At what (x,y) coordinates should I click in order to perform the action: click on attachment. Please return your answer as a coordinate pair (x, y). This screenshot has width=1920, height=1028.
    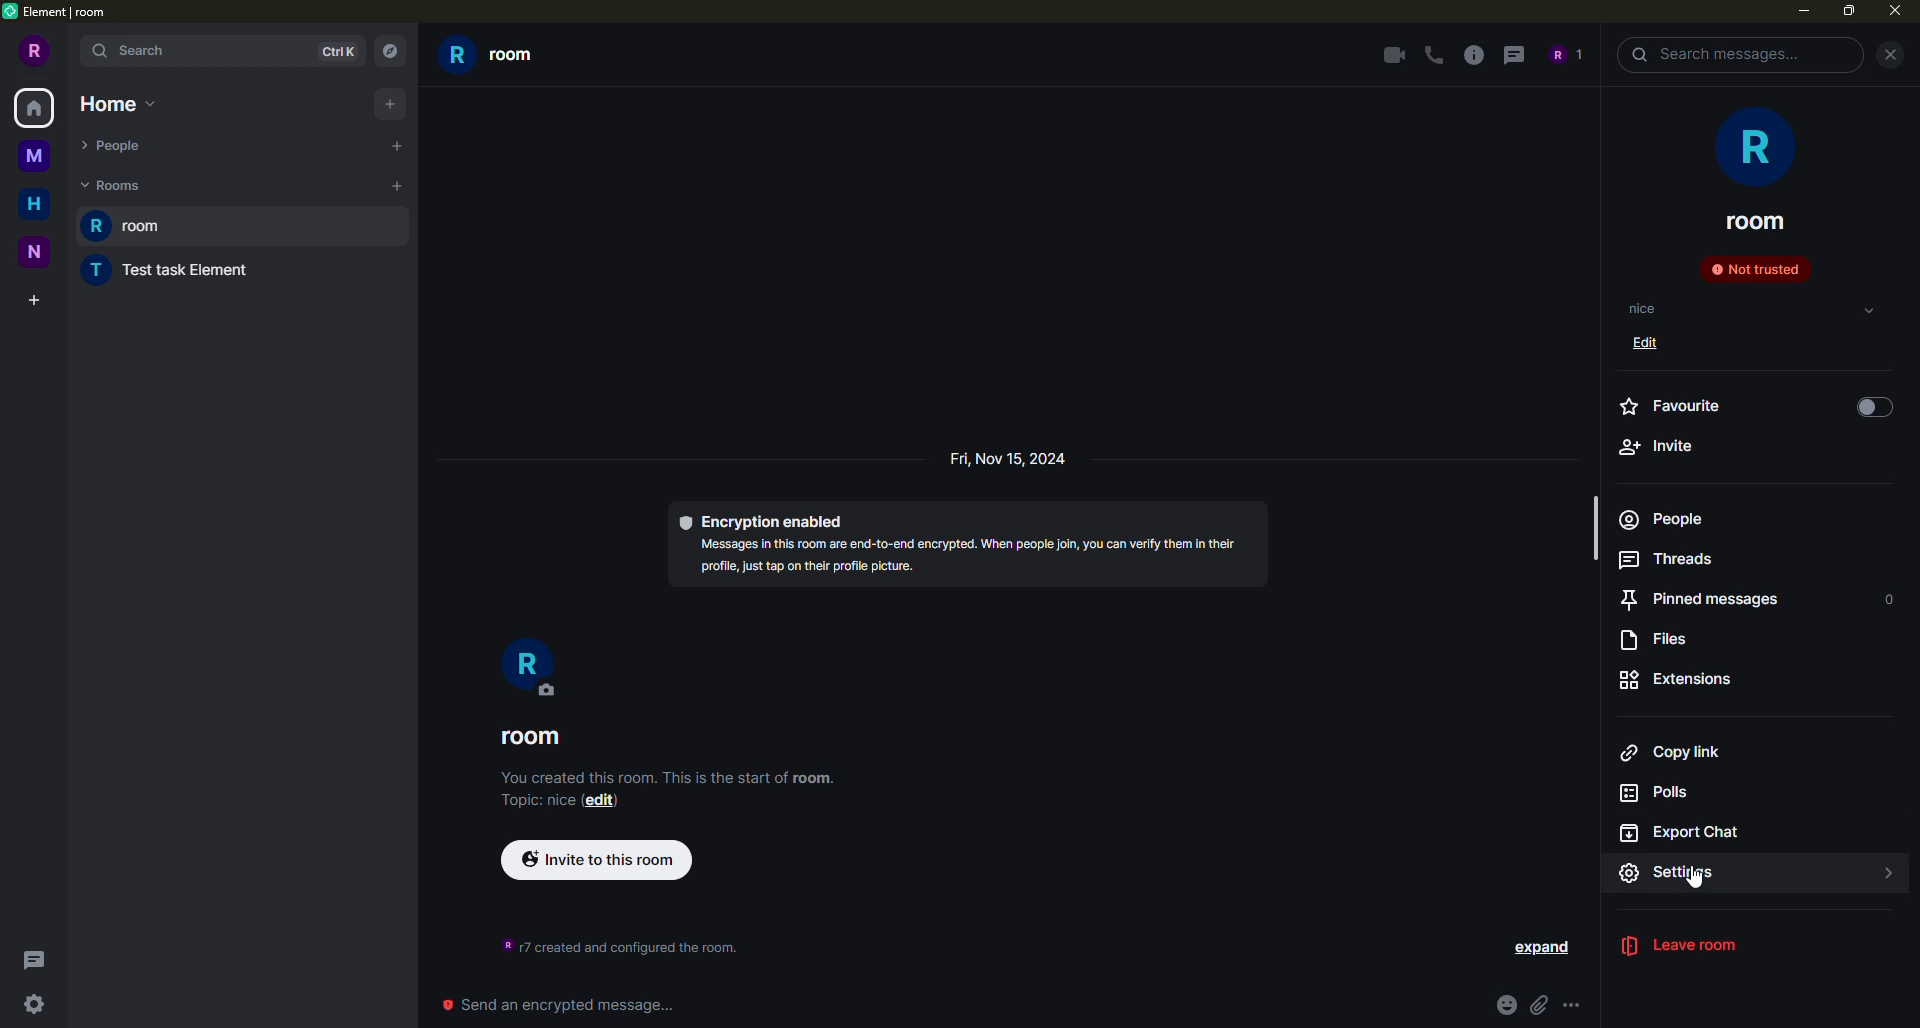
    Looking at the image, I should click on (1541, 1004).